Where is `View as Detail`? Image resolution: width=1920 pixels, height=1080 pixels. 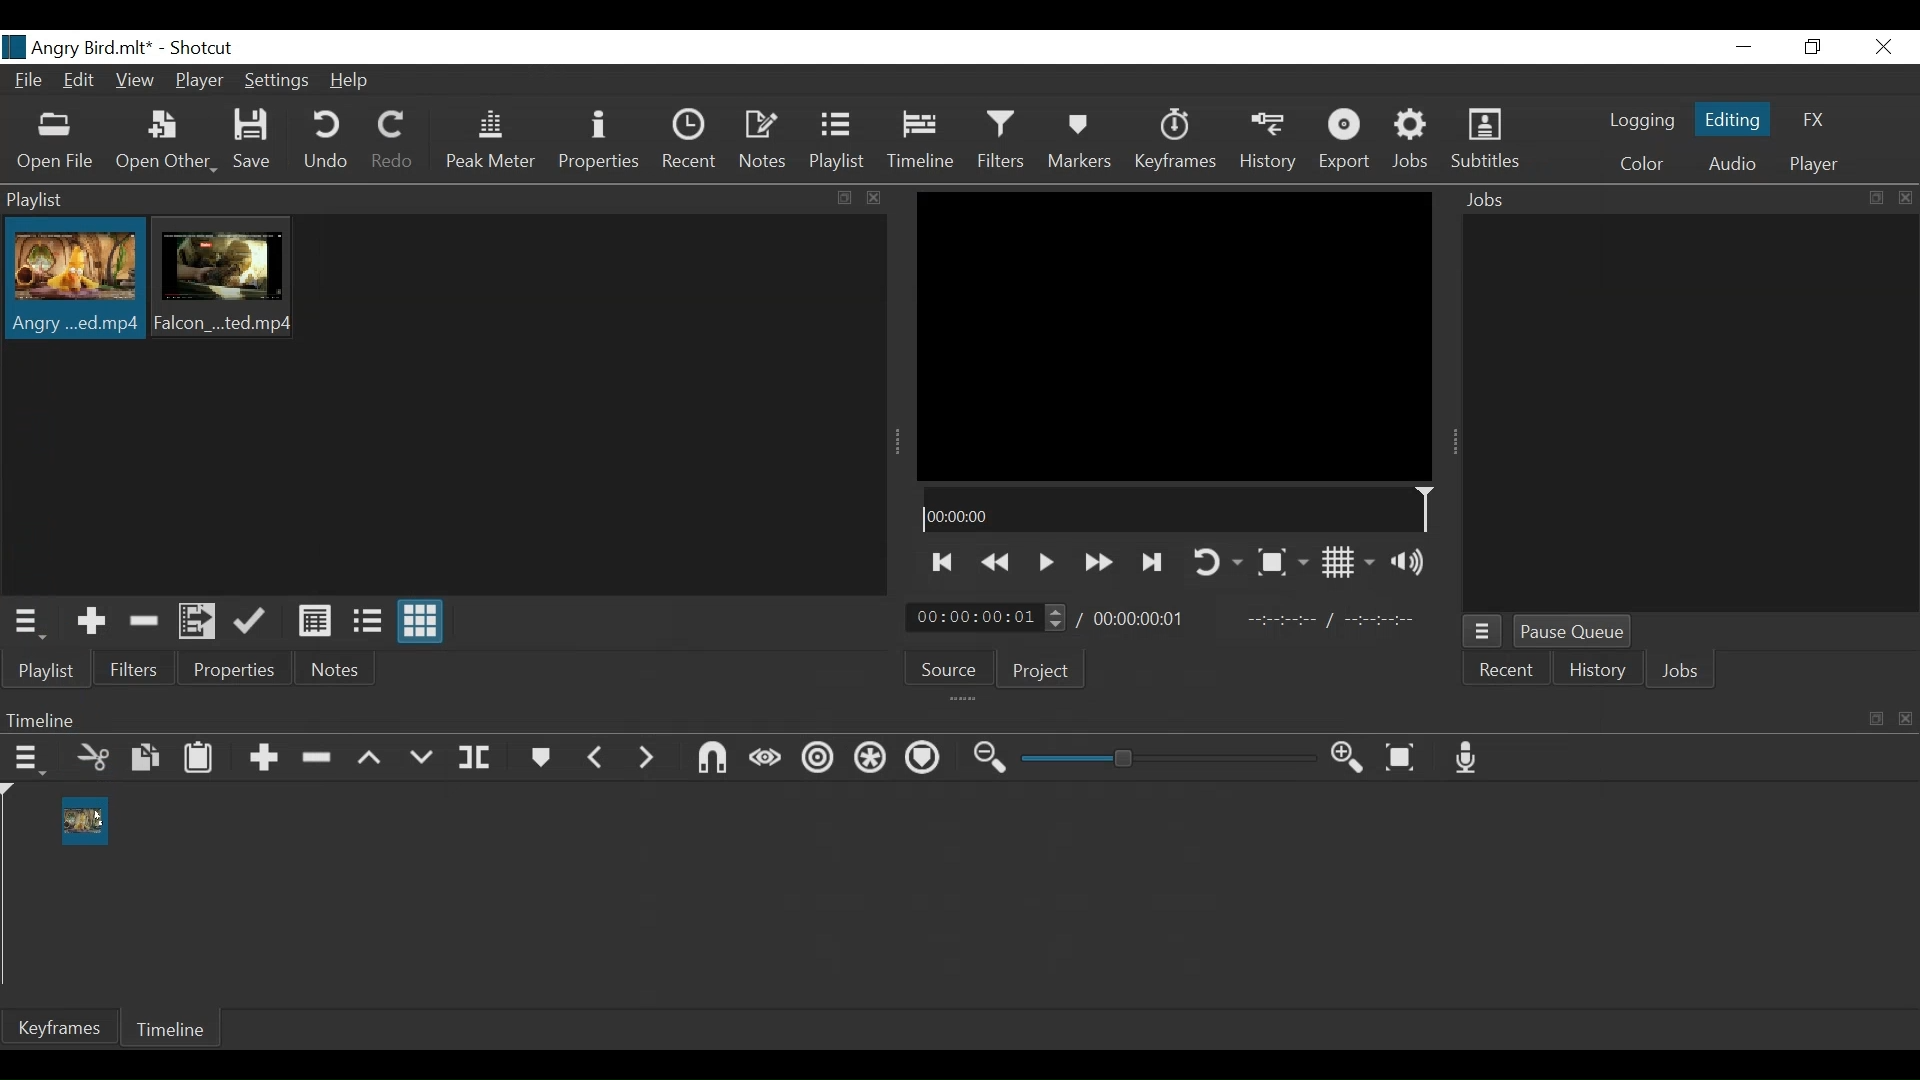
View as Detail is located at coordinates (314, 621).